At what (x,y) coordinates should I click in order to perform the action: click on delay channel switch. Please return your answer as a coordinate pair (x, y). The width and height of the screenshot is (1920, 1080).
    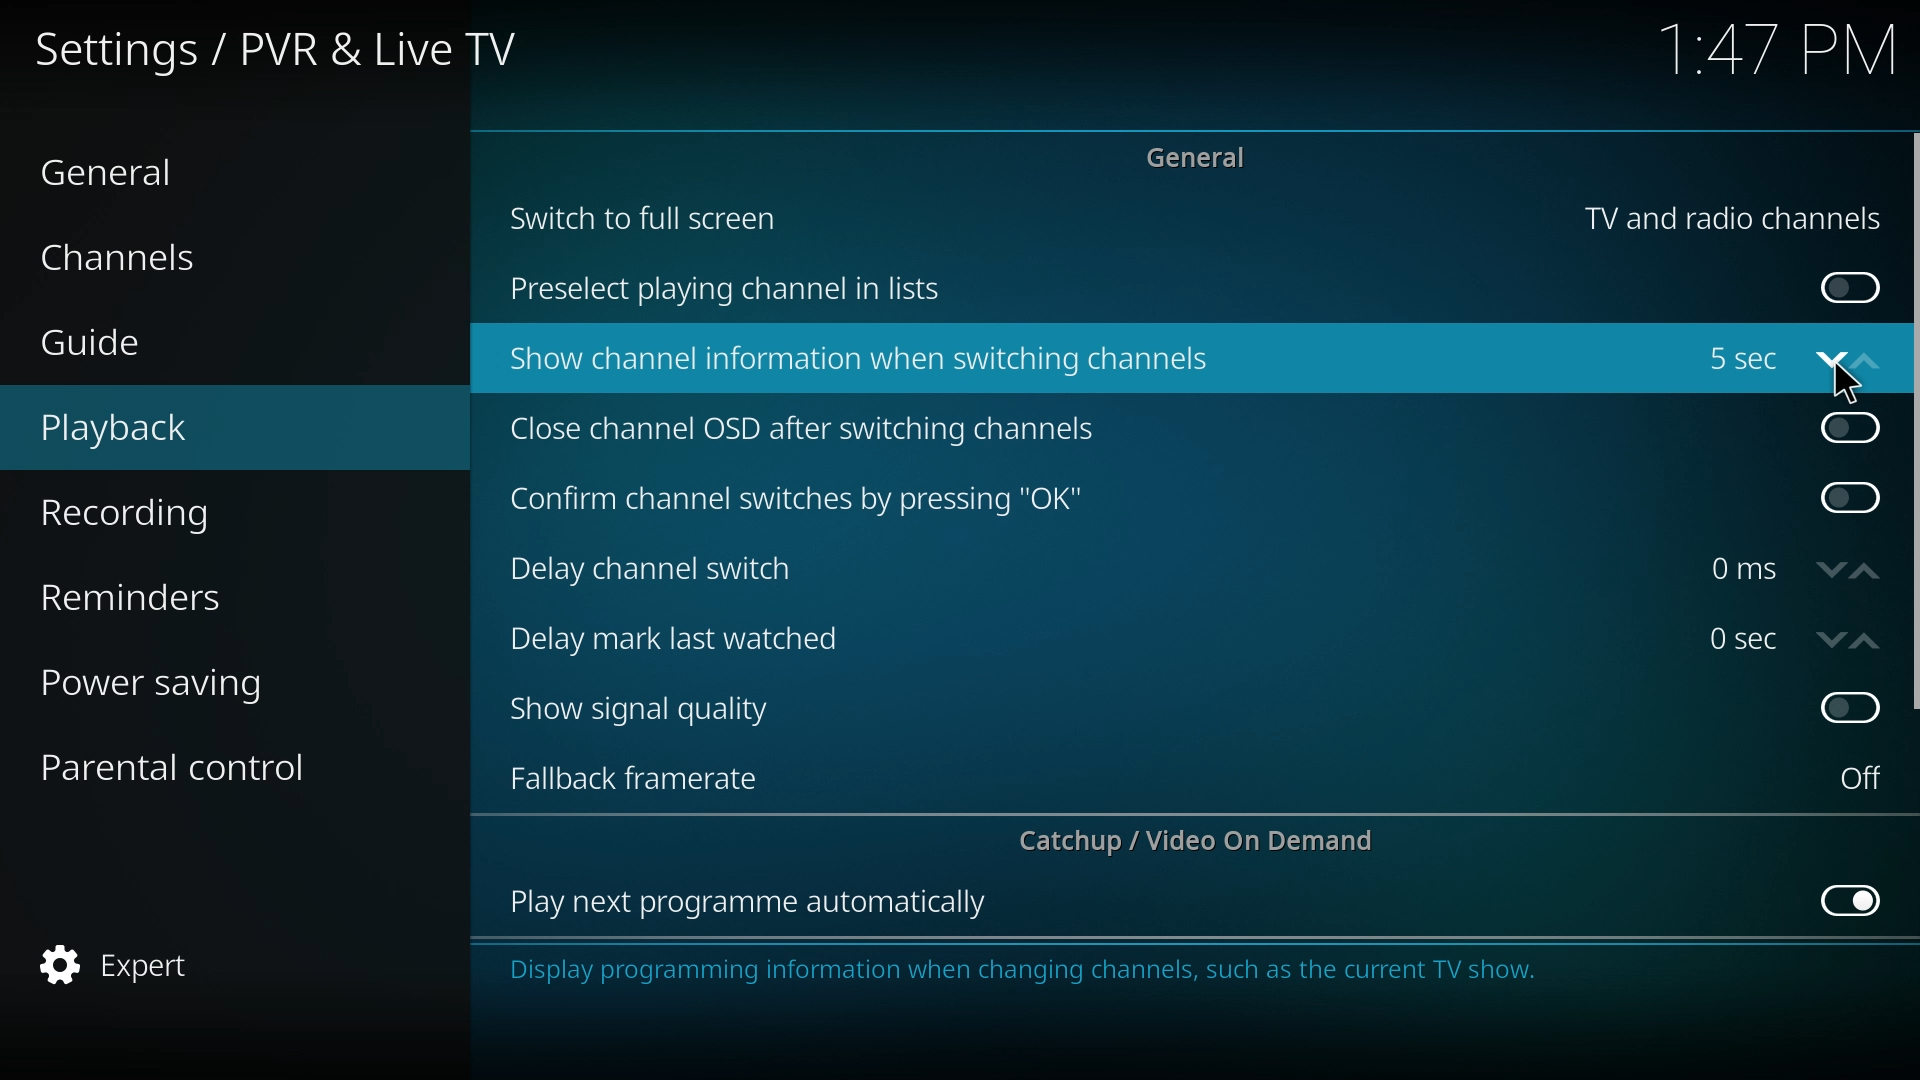
    Looking at the image, I should click on (668, 569).